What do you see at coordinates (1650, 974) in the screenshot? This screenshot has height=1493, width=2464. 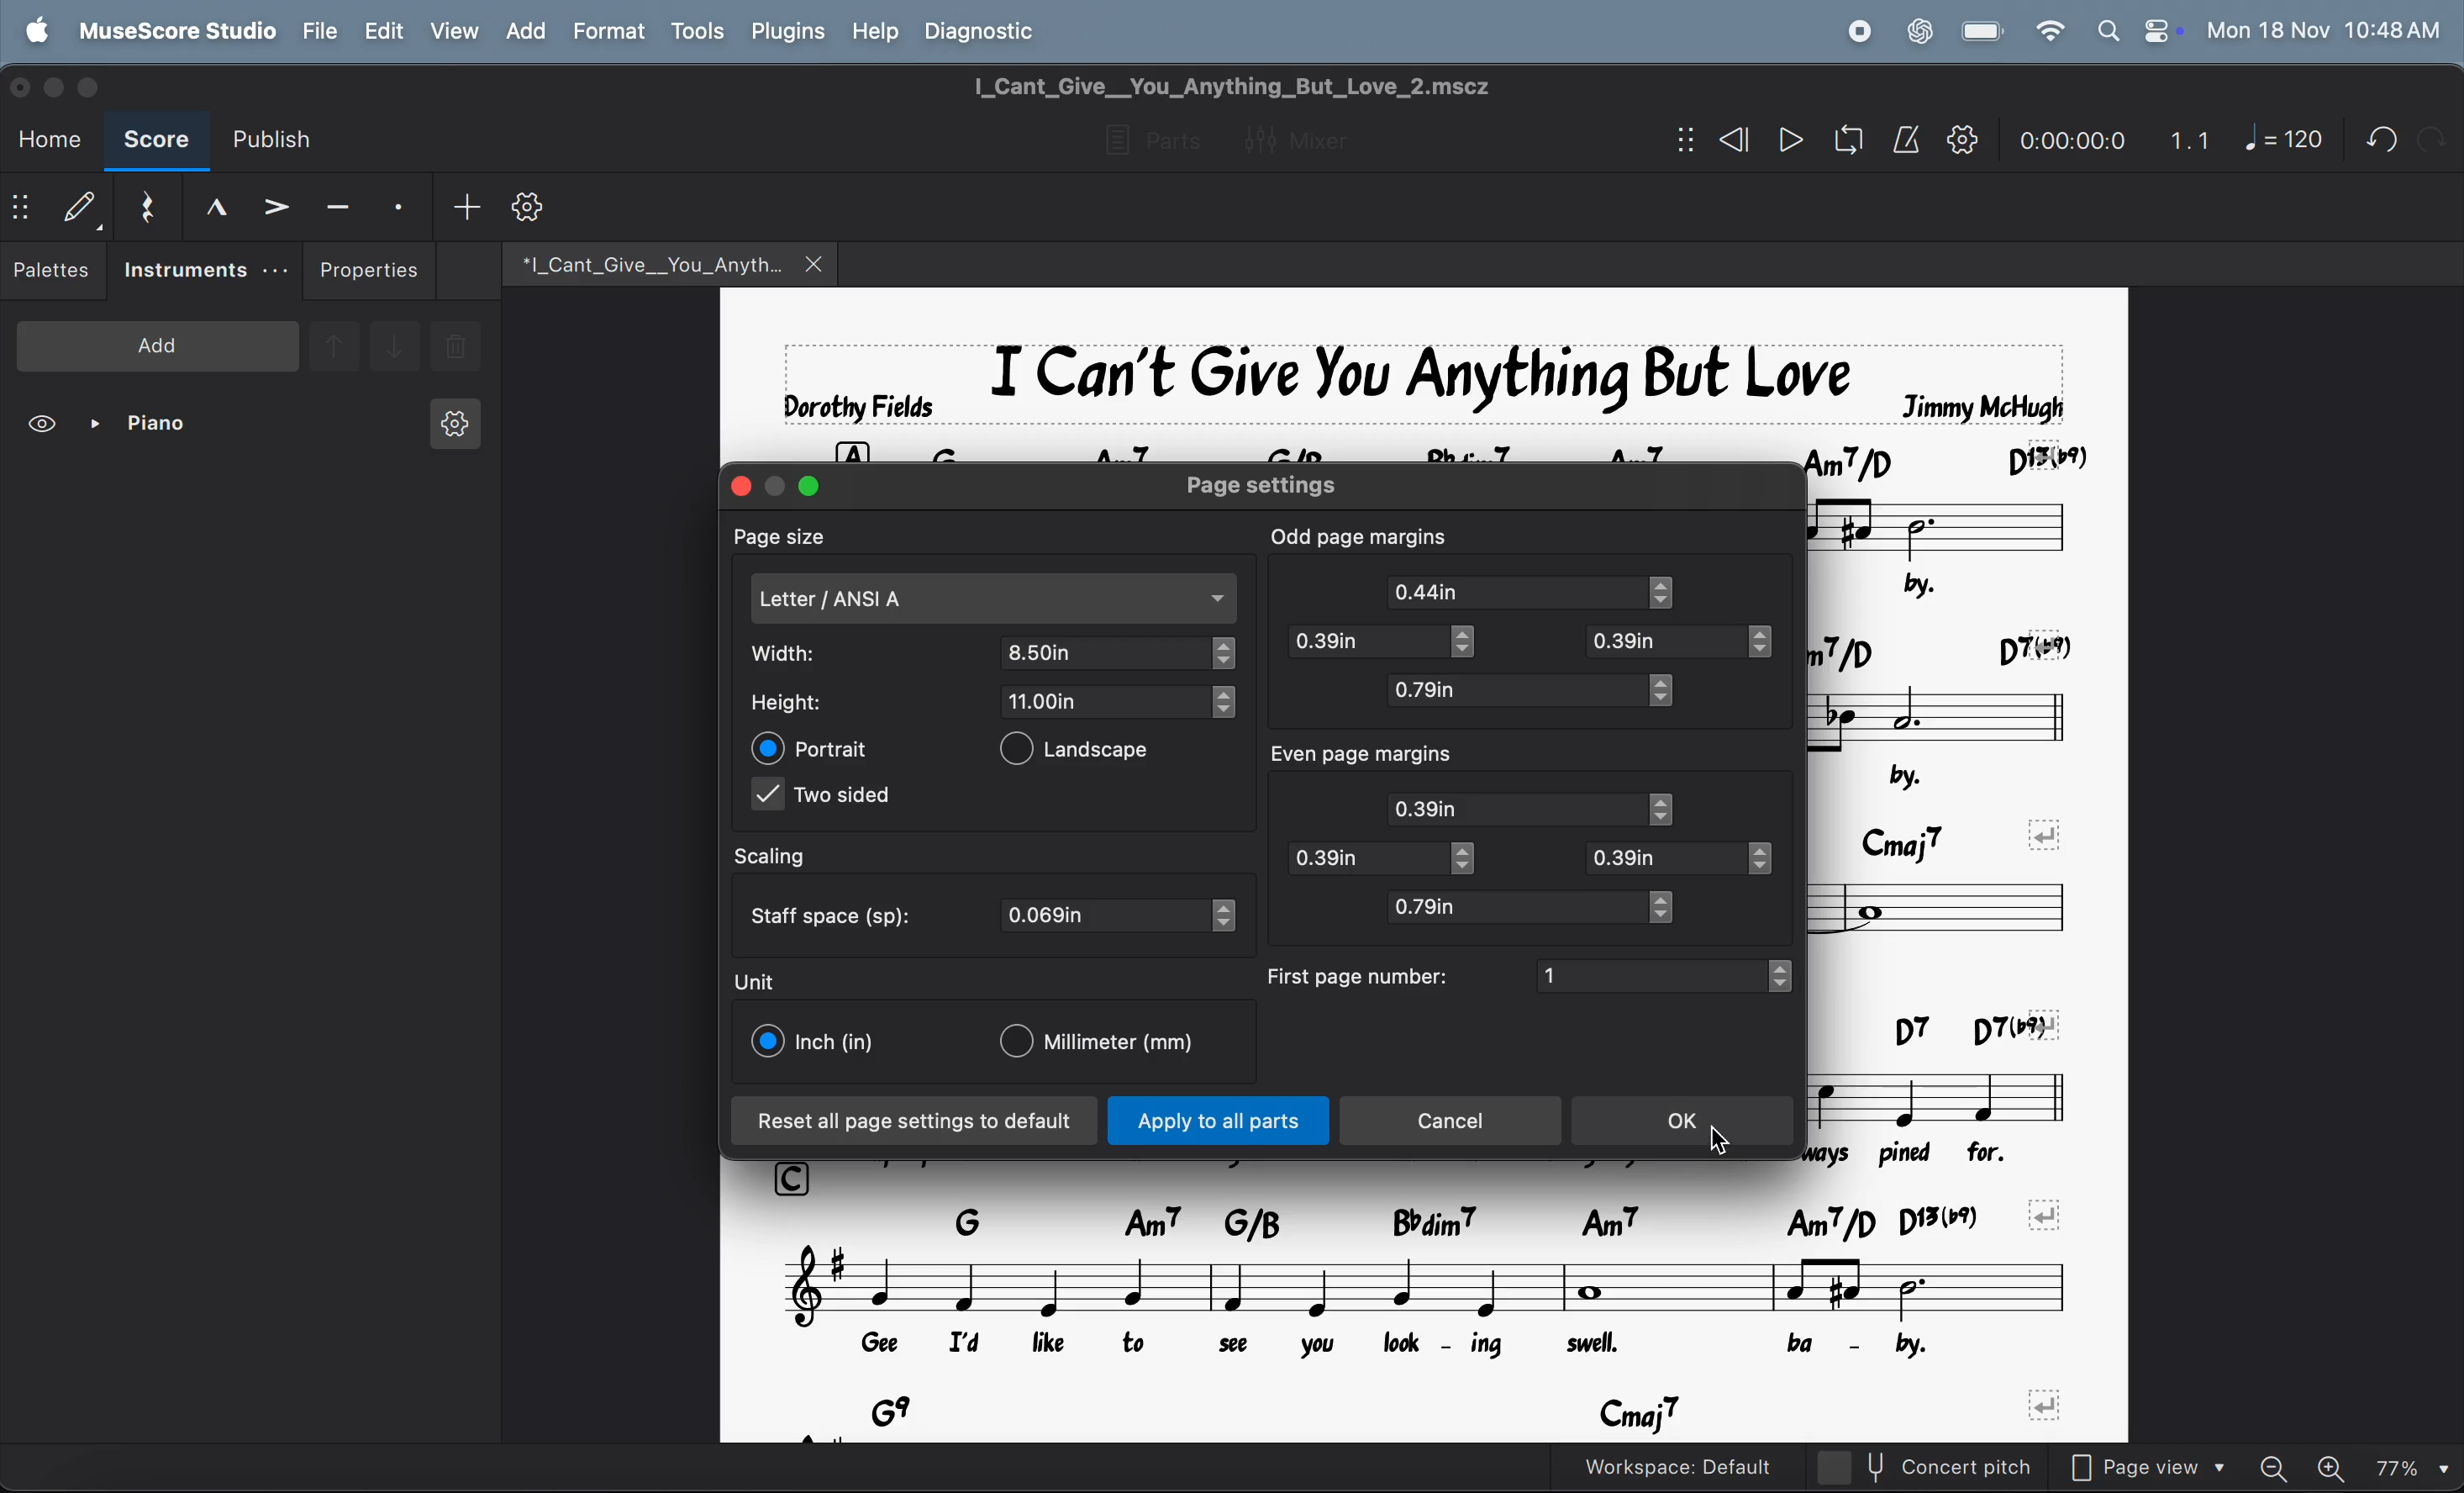 I see `1` at bounding box center [1650, 974].